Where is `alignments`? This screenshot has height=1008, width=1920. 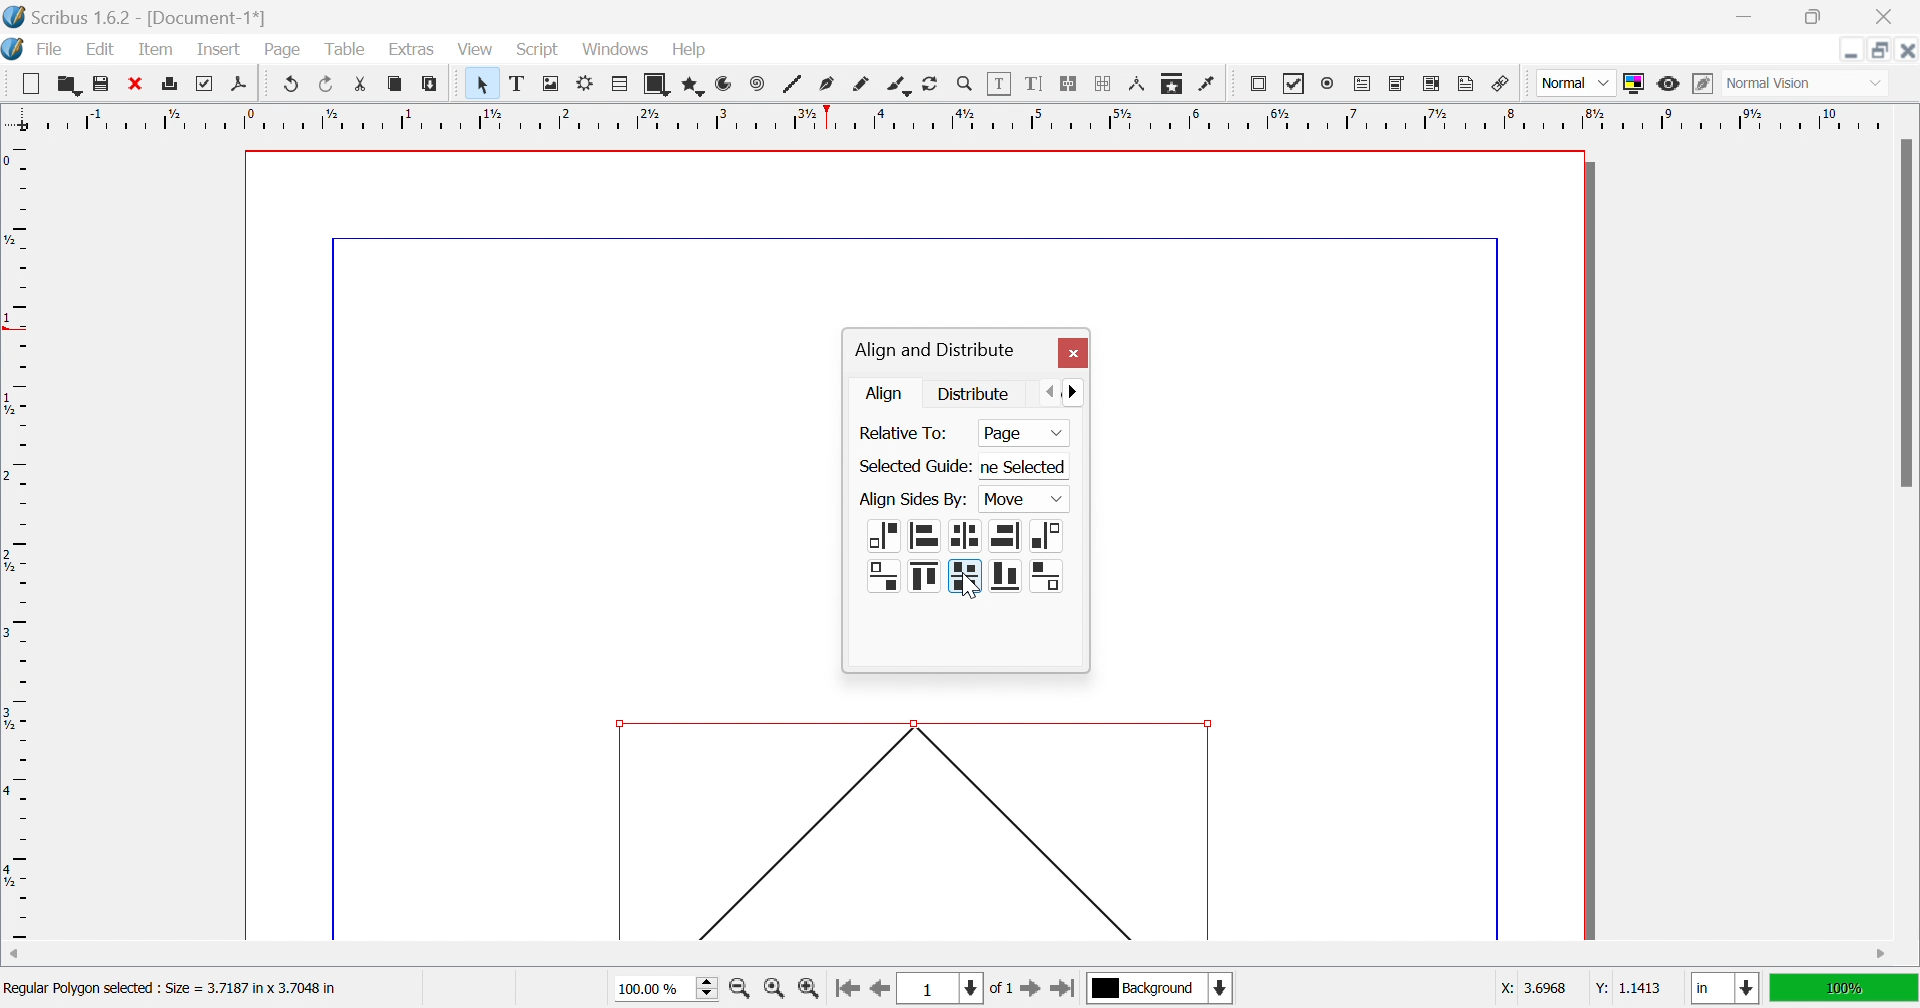 alignments is located at coordinates (1008, 556).